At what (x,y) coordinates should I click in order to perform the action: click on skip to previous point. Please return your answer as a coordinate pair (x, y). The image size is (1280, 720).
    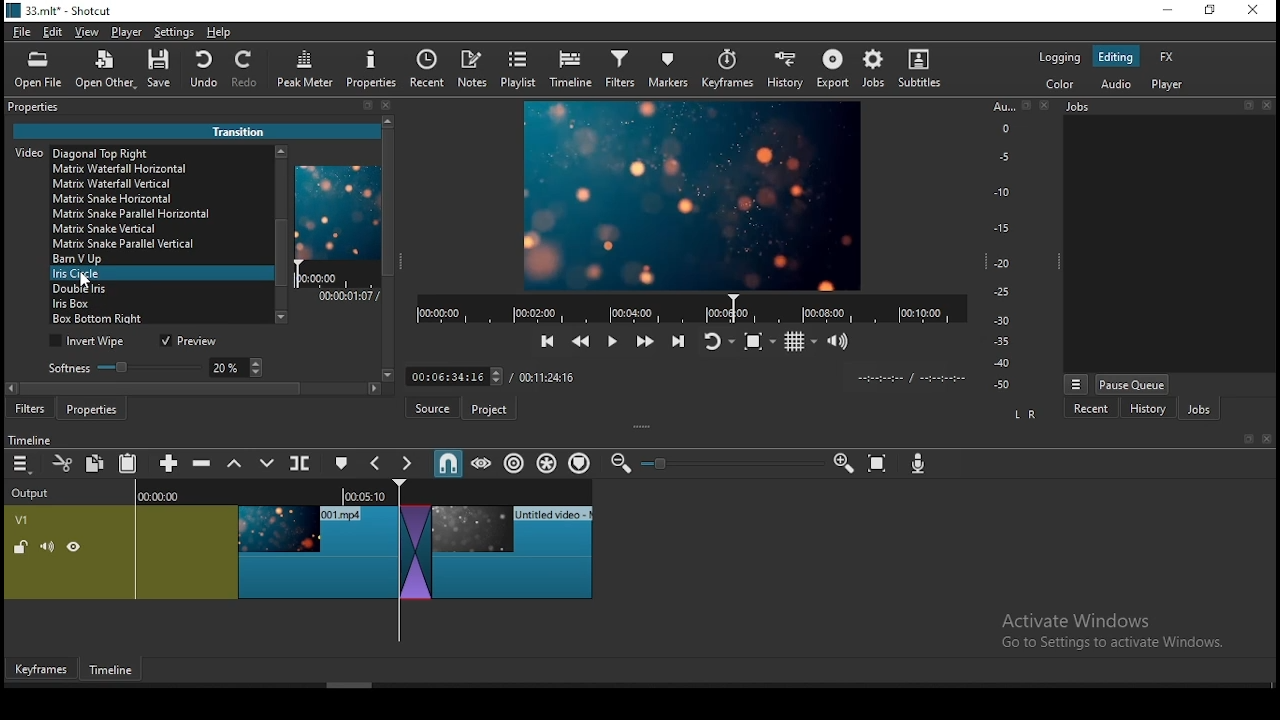
    Looking at the image, I should click on (545, 342).